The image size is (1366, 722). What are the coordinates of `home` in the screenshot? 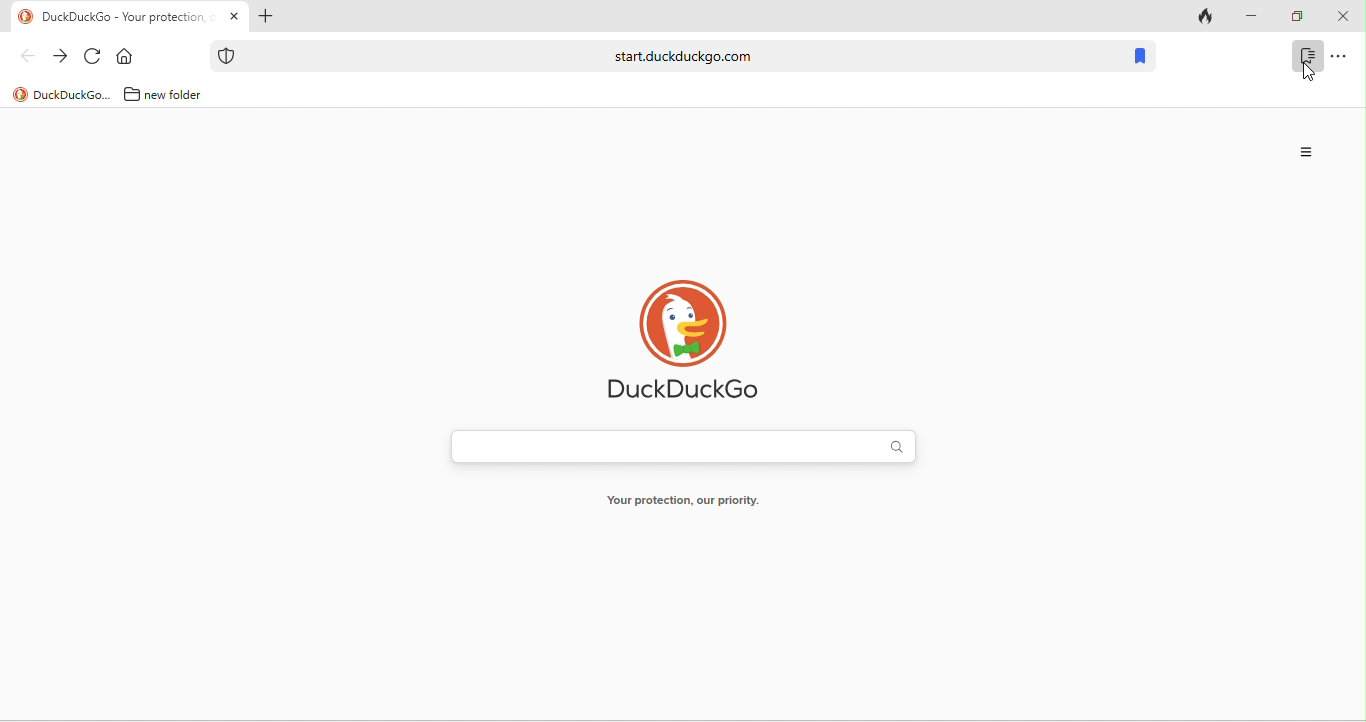 It's located at (124, 56).